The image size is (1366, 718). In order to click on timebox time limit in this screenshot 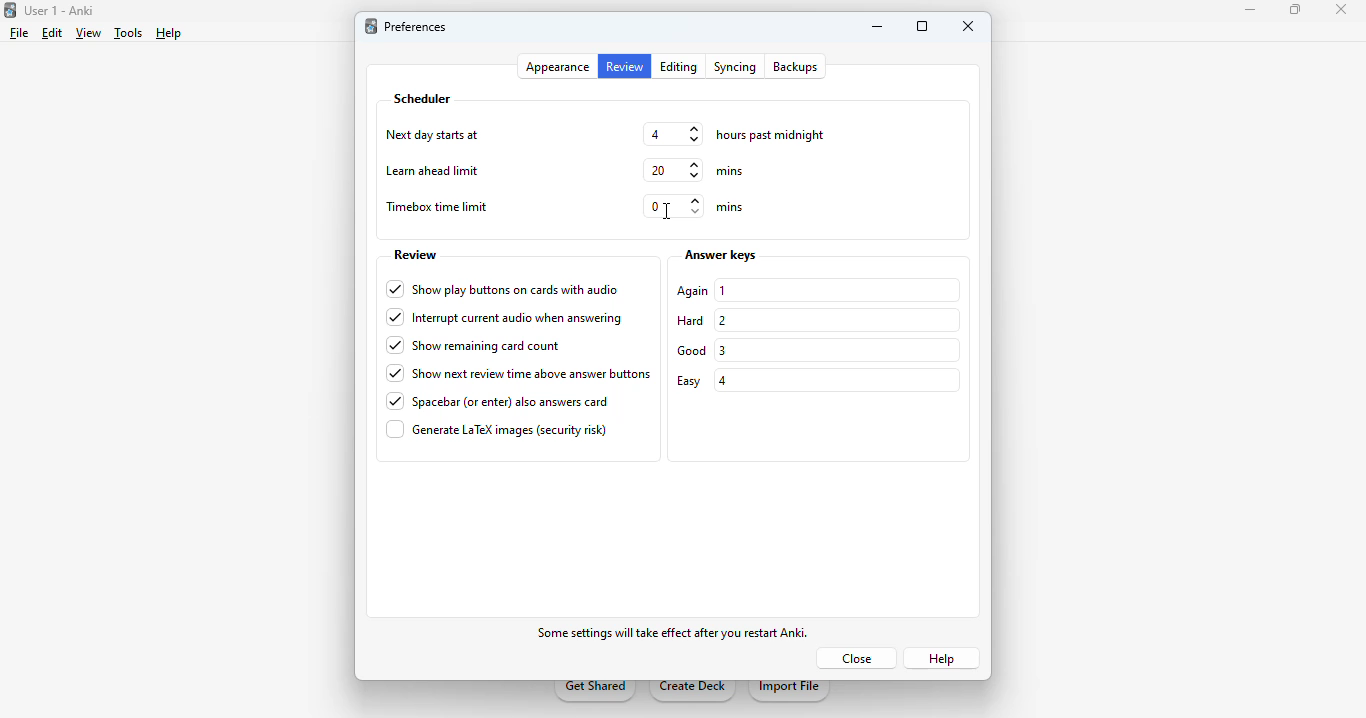, I will do `click(440, 208)`.